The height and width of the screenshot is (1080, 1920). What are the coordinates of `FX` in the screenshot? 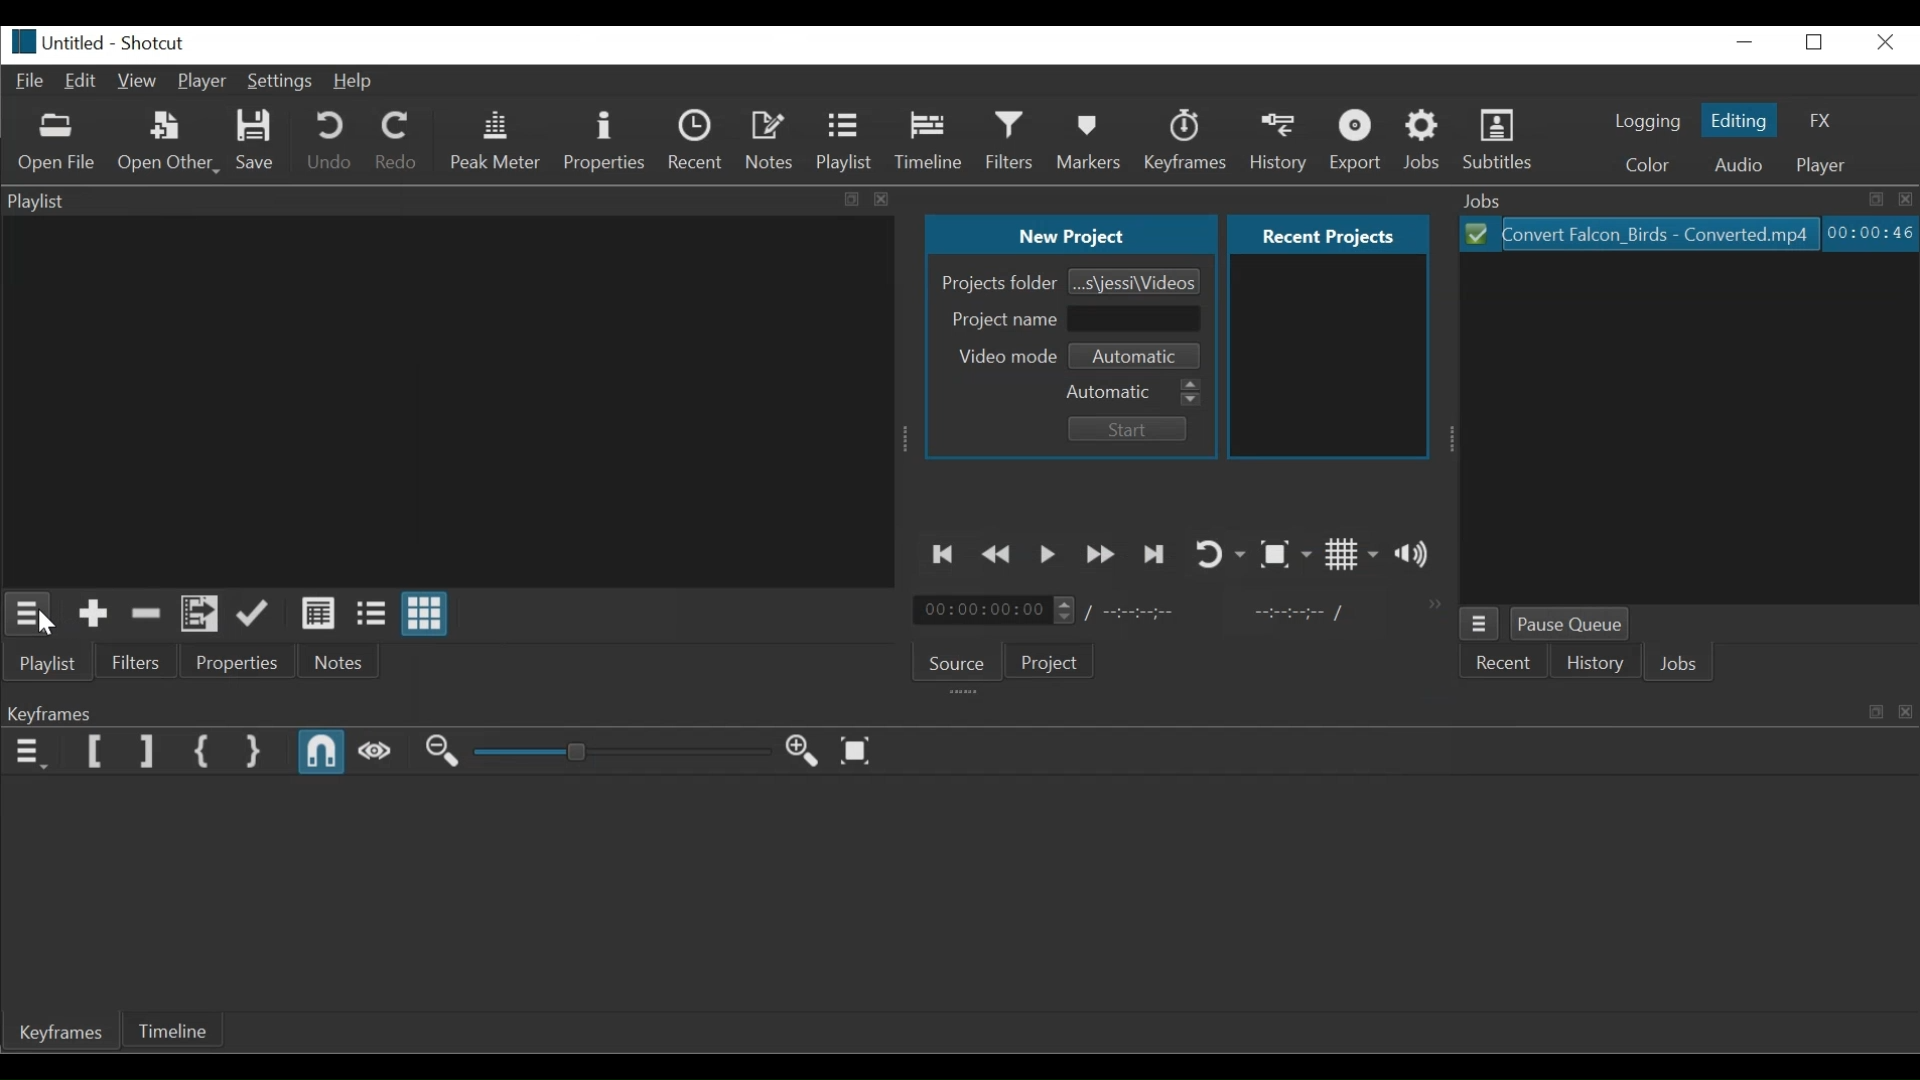 It's located at (1817, 120).